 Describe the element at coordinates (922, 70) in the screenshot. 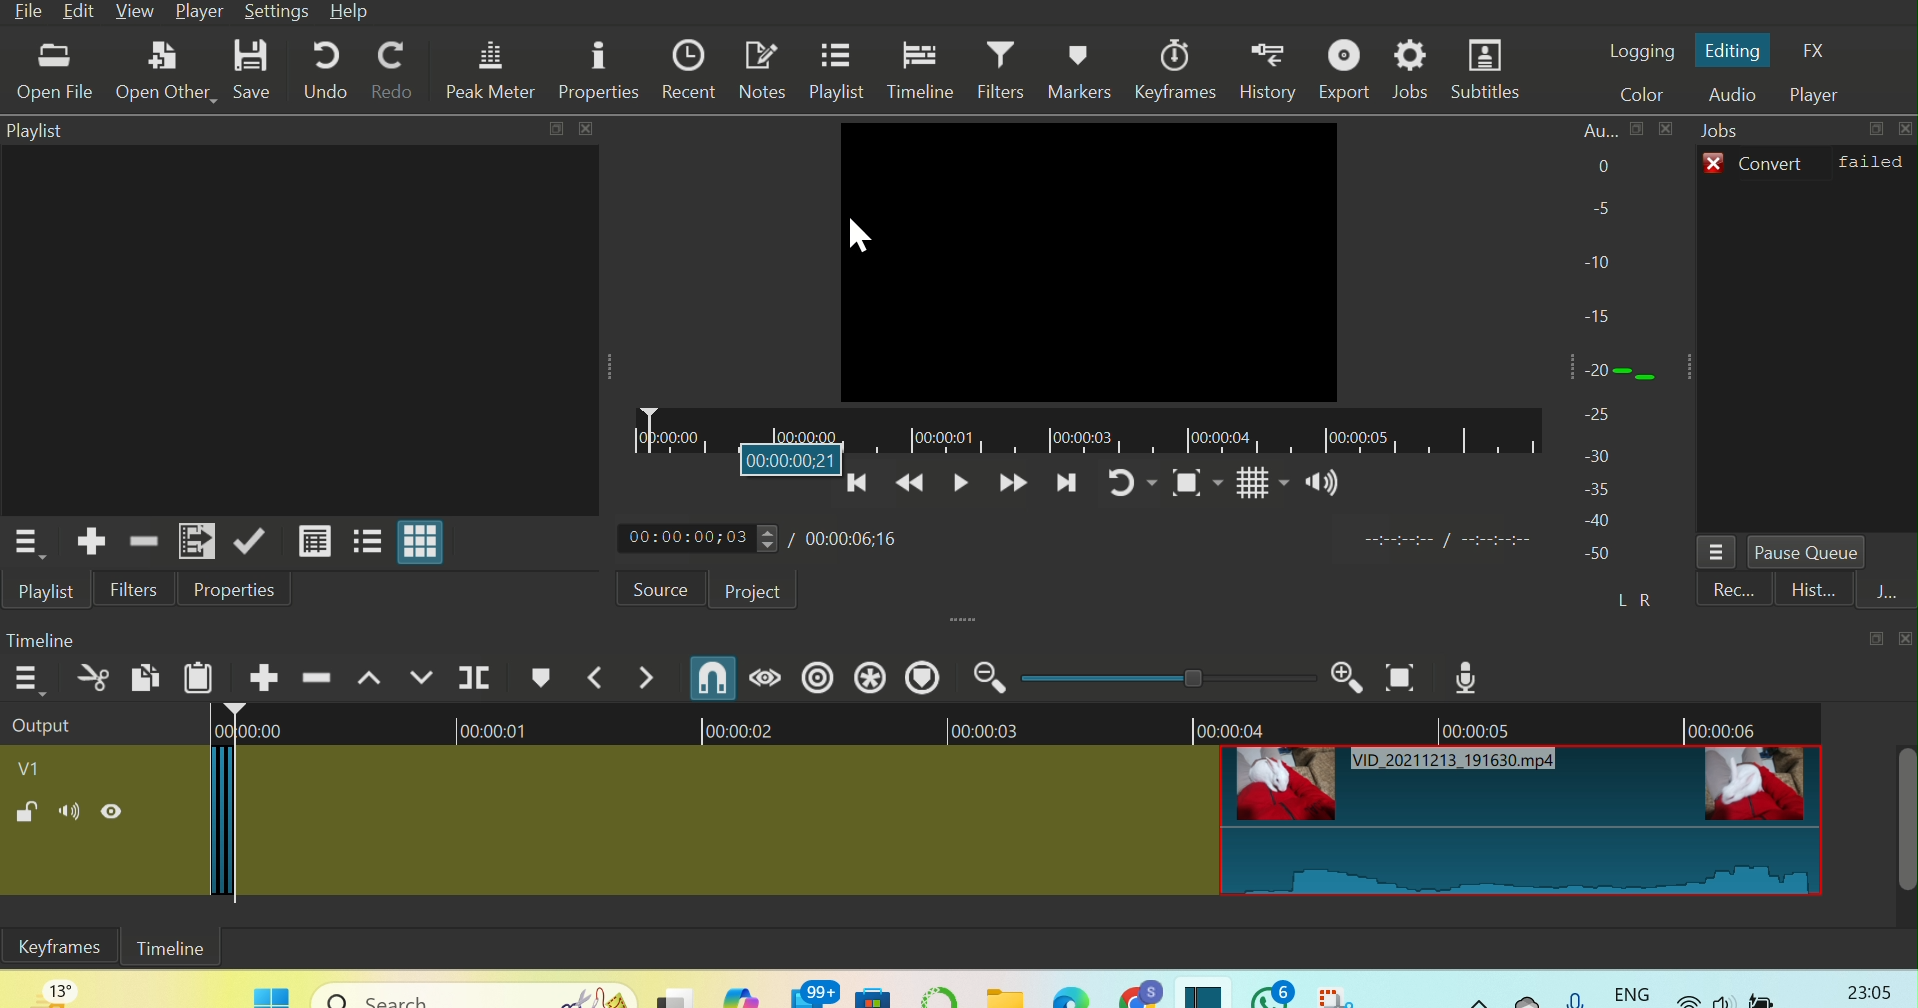

I see `Timeline` at that location.